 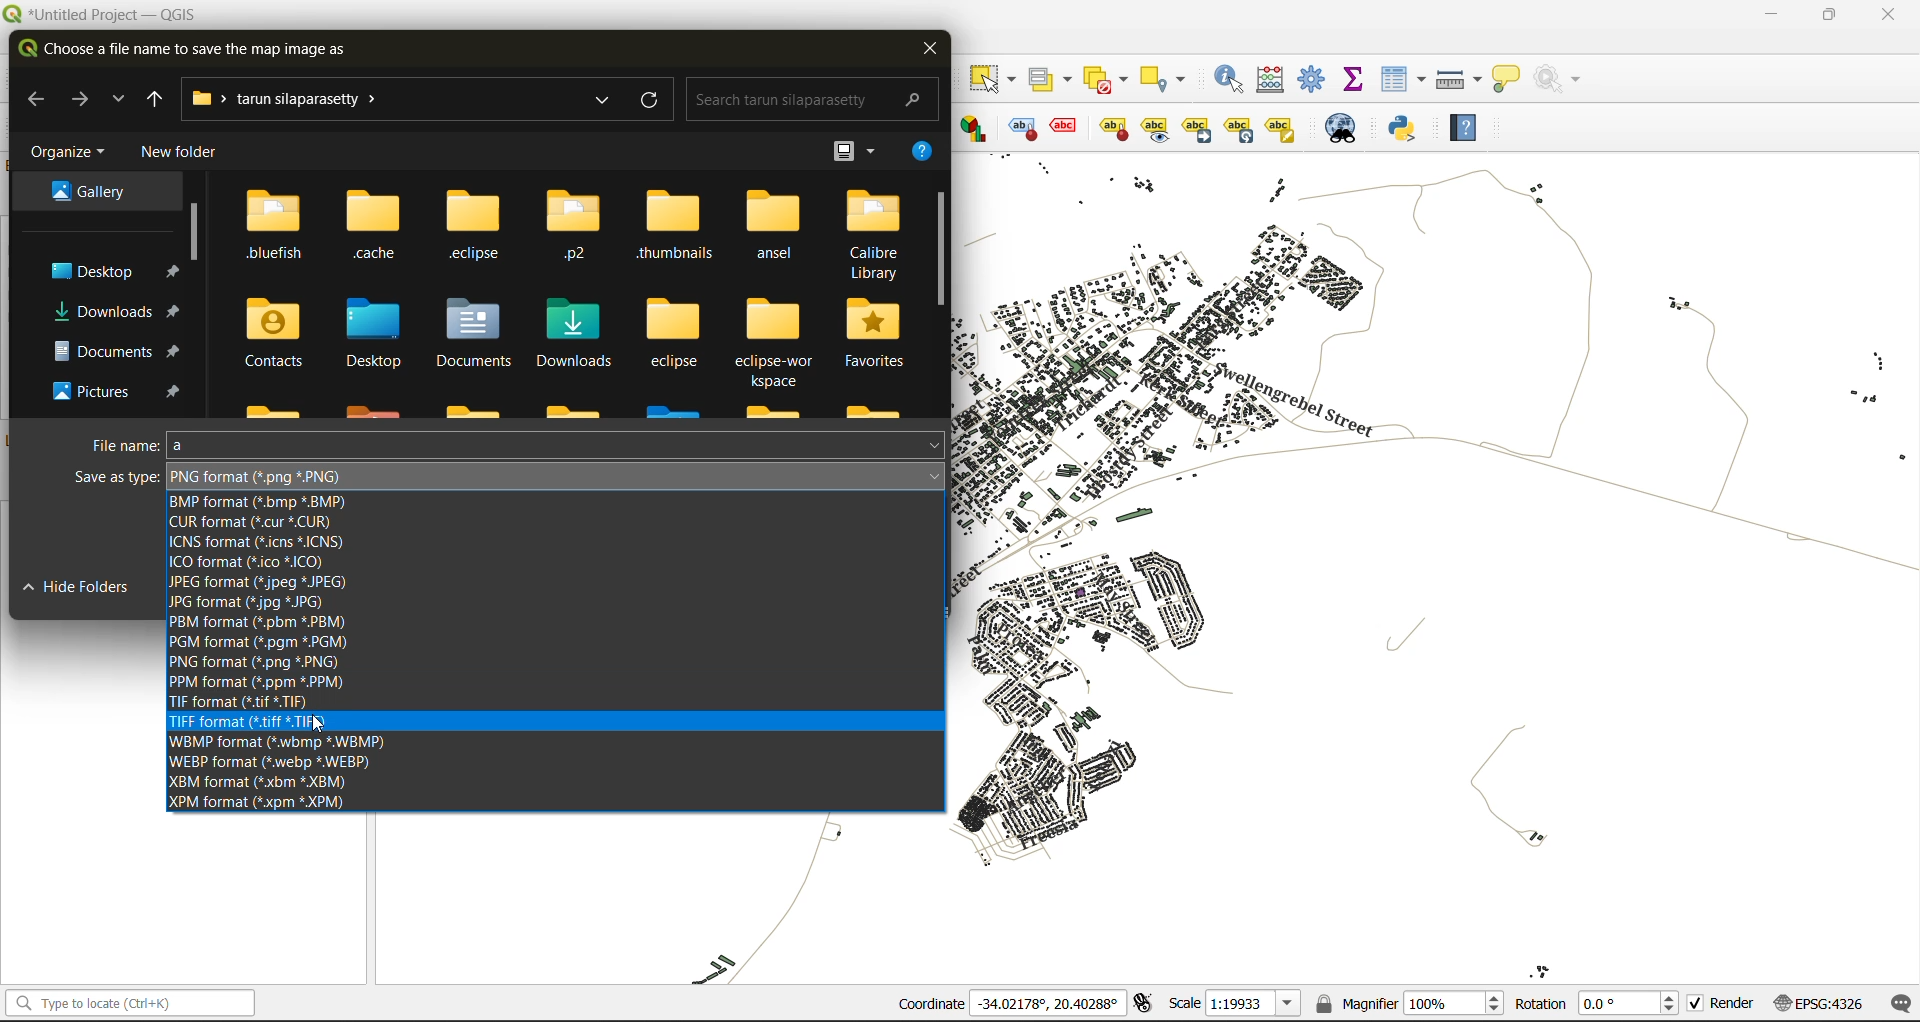 I want to click on hide folders, so click(x=92, y=590).